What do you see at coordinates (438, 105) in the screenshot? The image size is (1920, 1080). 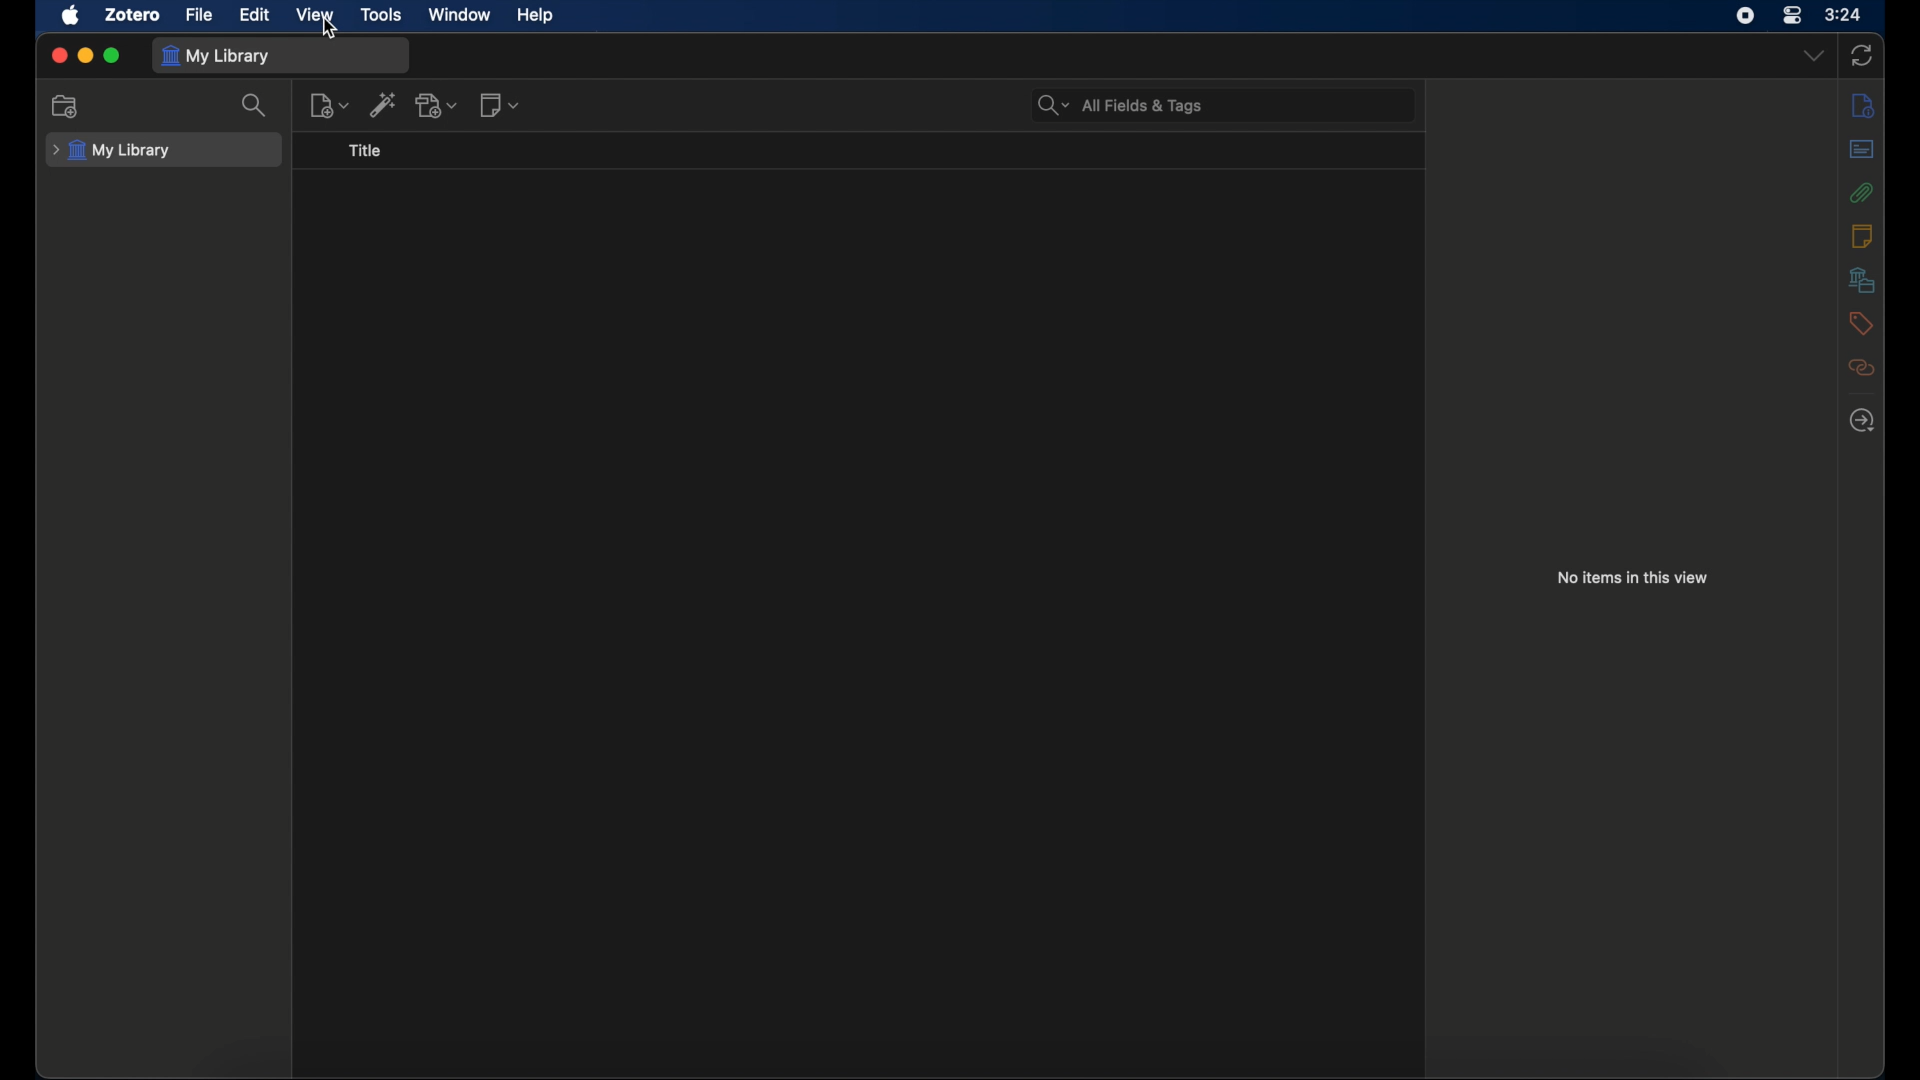 I see `add attachments` at bounding box center [438, 105].